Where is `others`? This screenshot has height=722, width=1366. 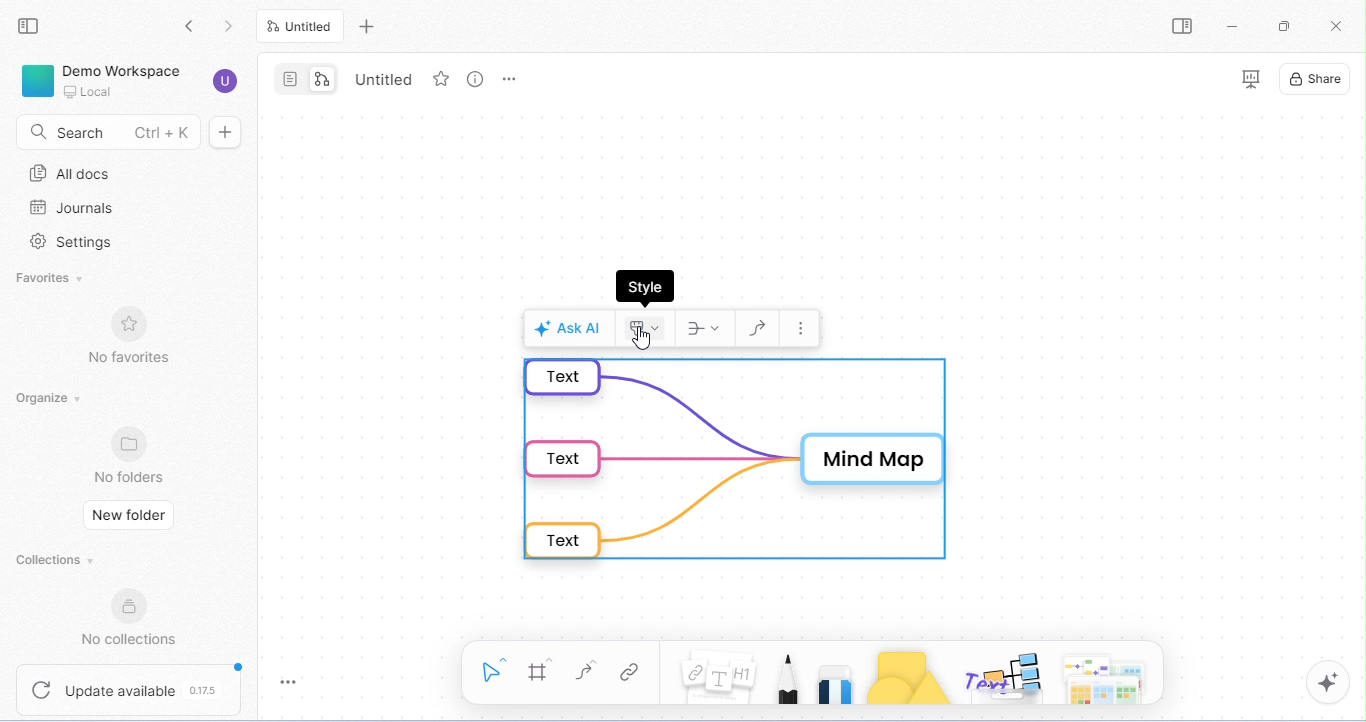
others is located at coordinates (1001, 680).